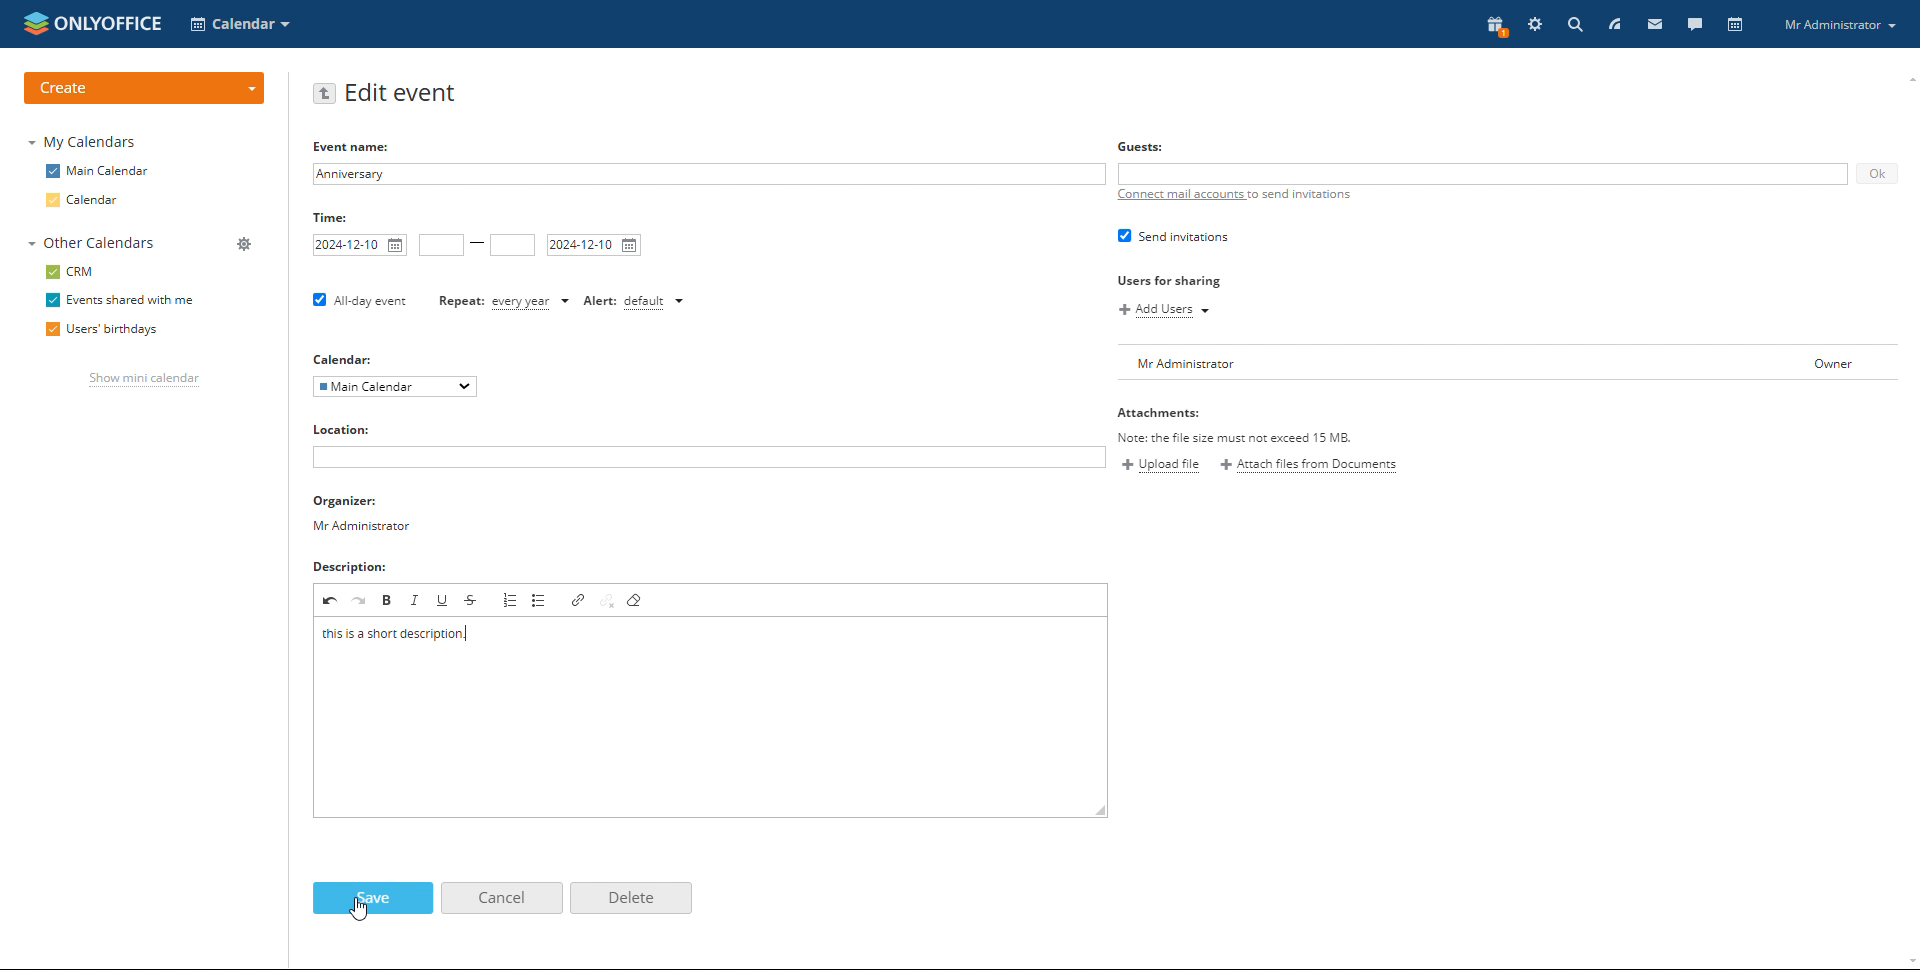 Image resolution: width=1920 pixels, height=970 pixels. Describe the element at coordinates (354, 567) in the screenshot. I see `Description:` at that location.